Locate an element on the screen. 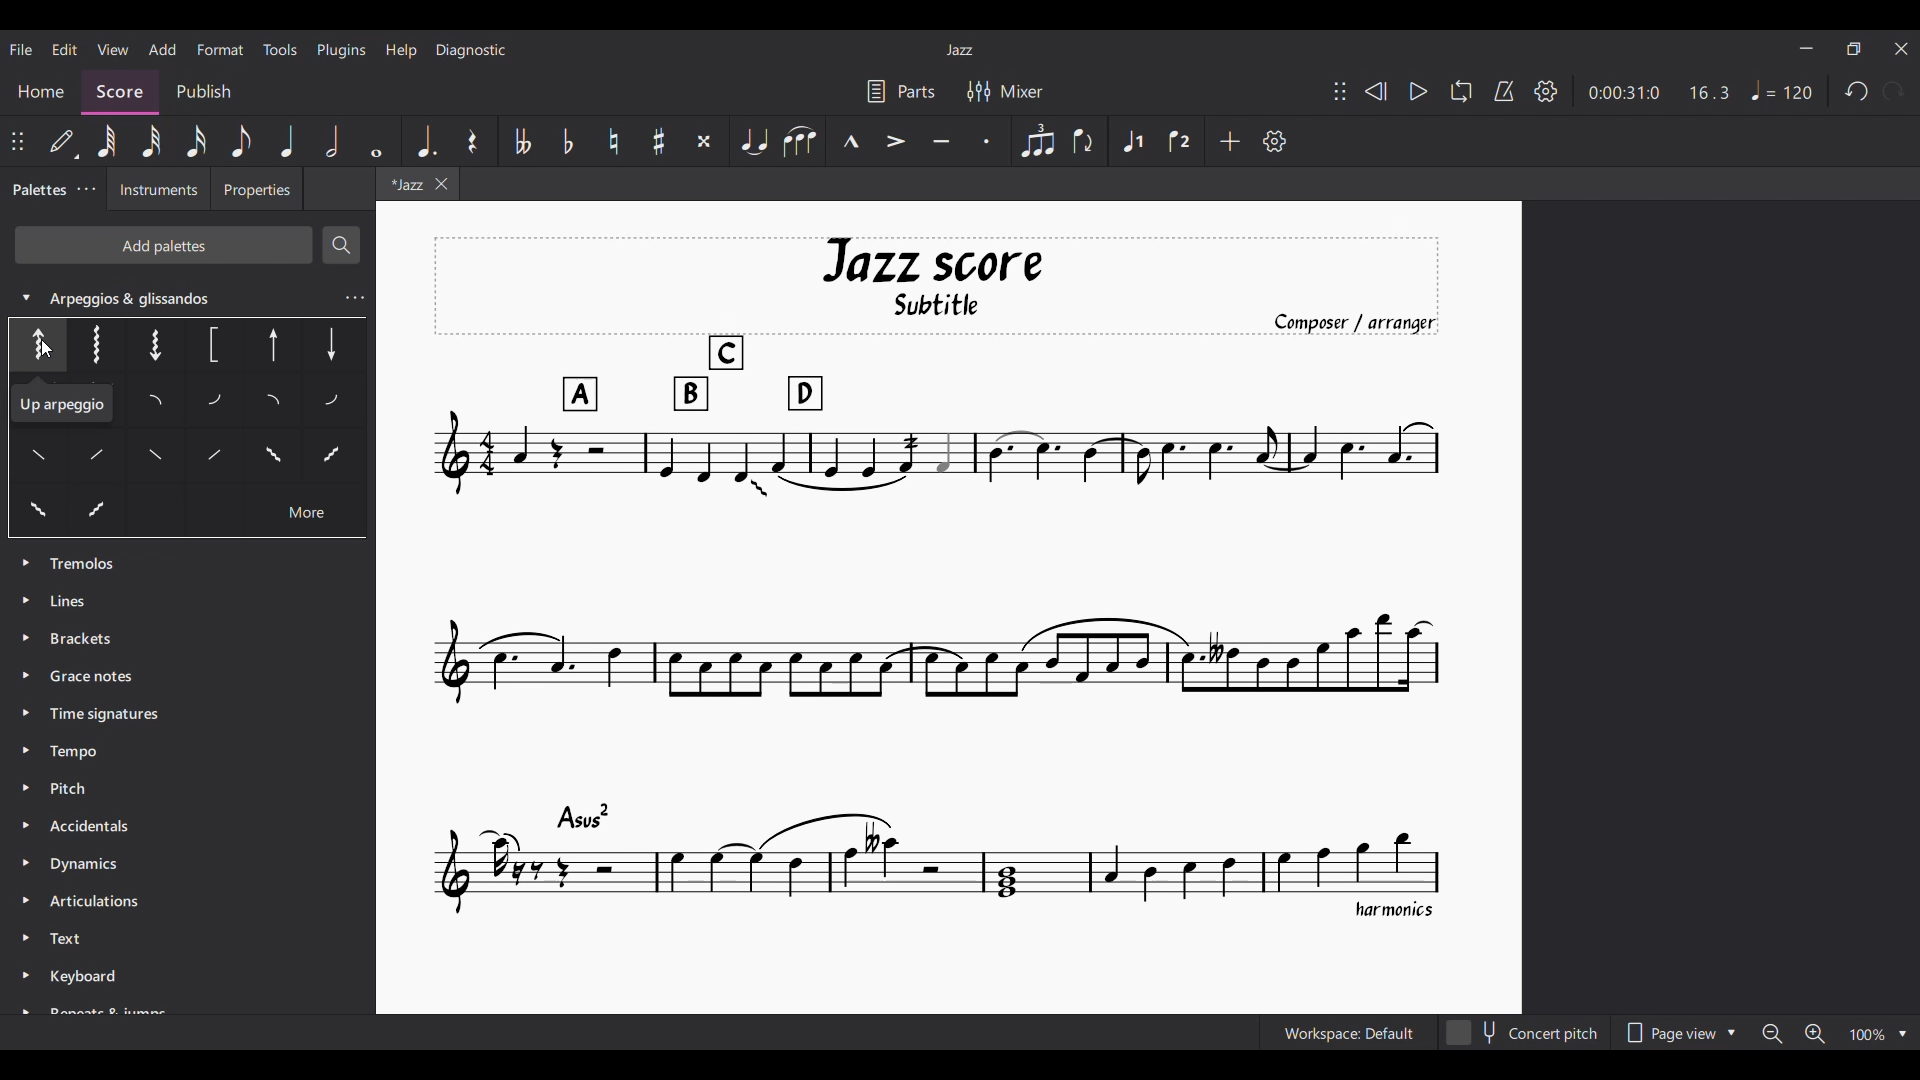 The width and height of the screenshot is (1920, 1080).  is located at coordinates (211, 453).